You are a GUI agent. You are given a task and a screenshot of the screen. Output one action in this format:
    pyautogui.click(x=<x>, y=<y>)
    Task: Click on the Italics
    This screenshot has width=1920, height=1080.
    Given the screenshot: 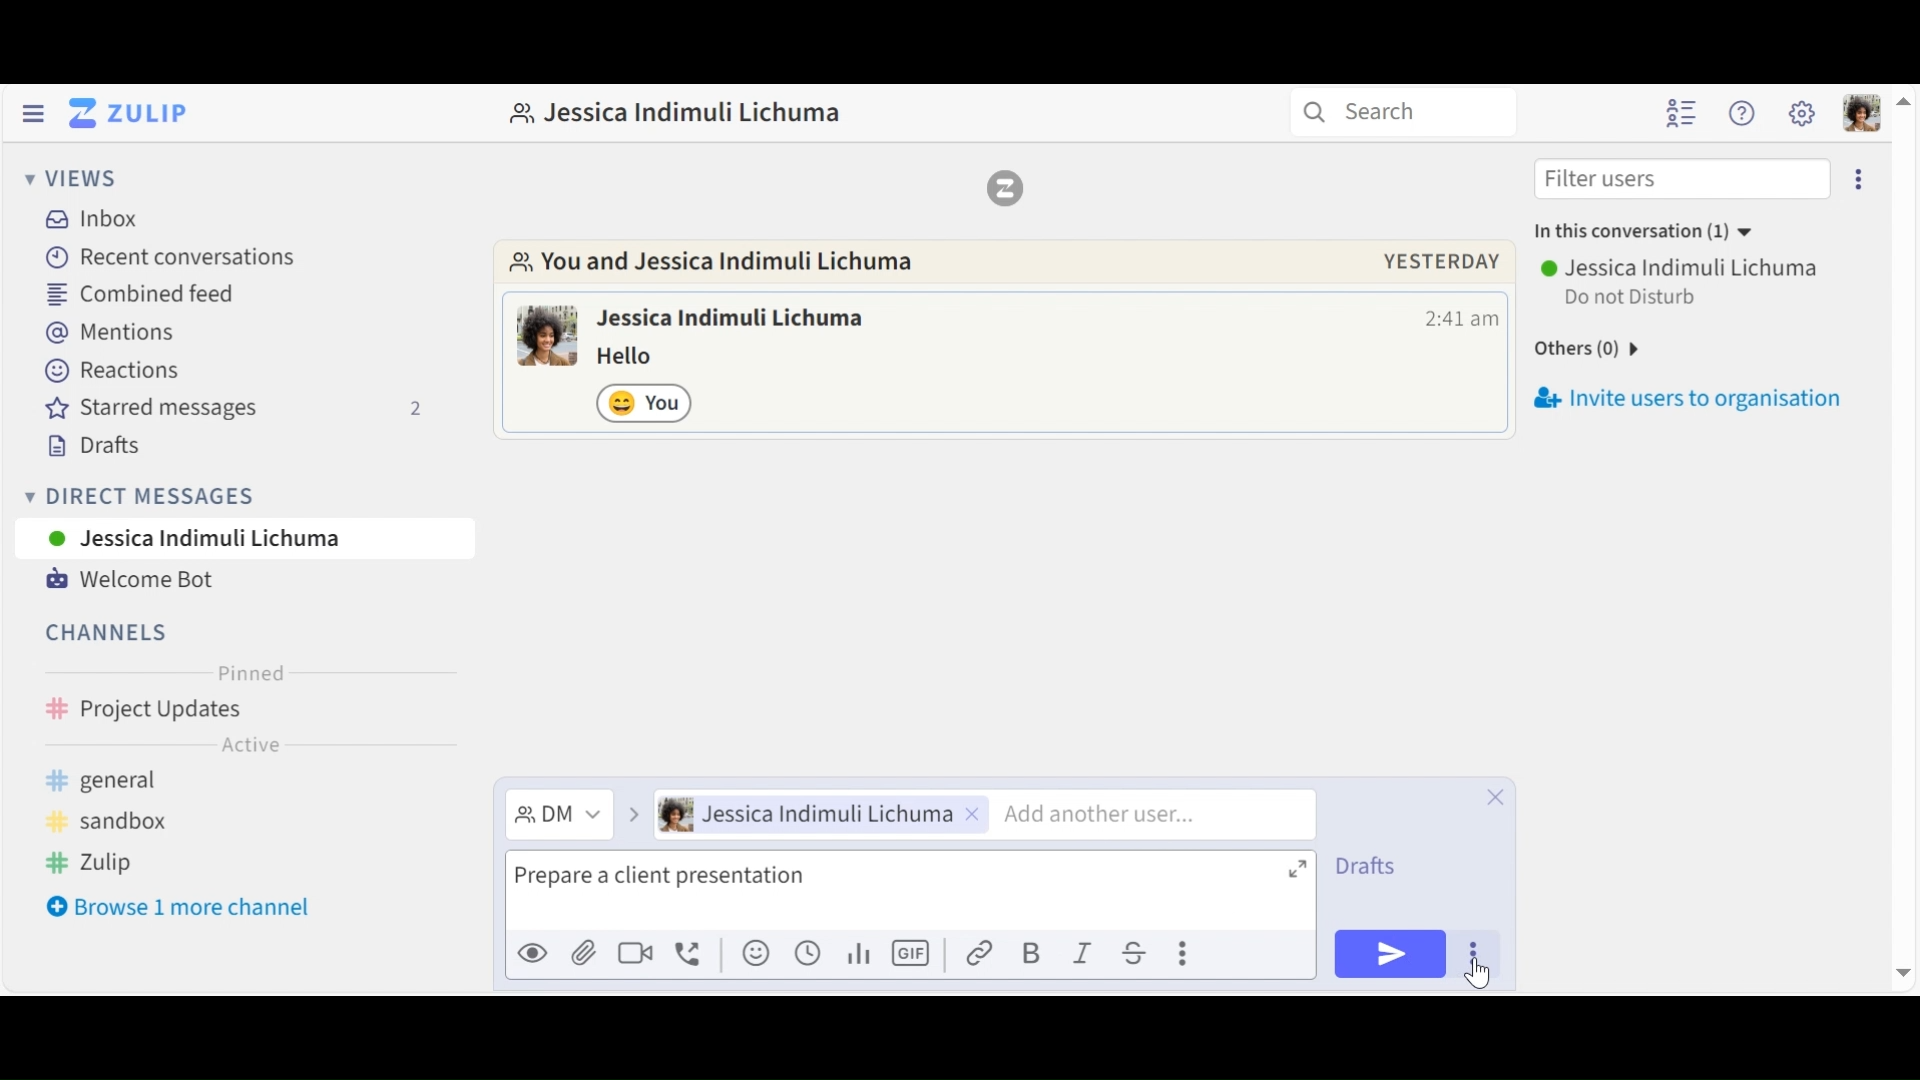 What is the action you would take?
    pyautogui.click(x=1083, y=953)
    